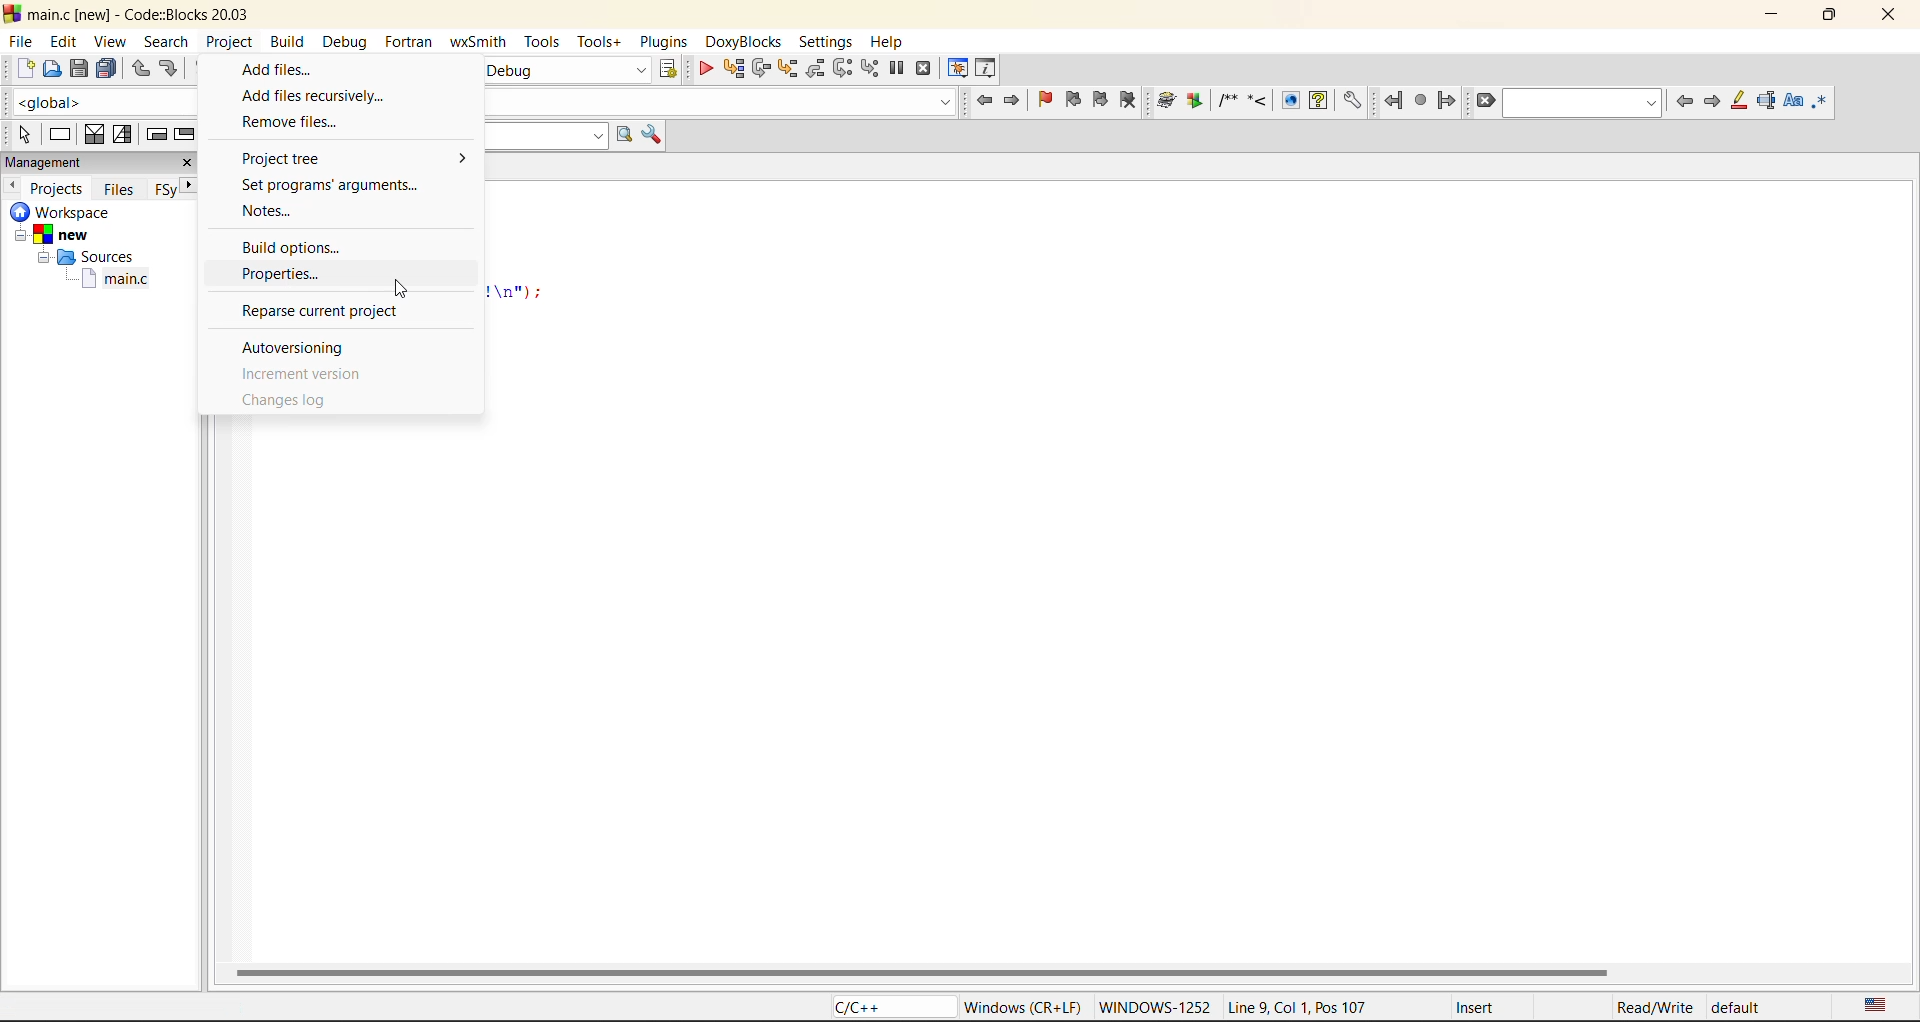  I want to click on settings, so click(827, 43).